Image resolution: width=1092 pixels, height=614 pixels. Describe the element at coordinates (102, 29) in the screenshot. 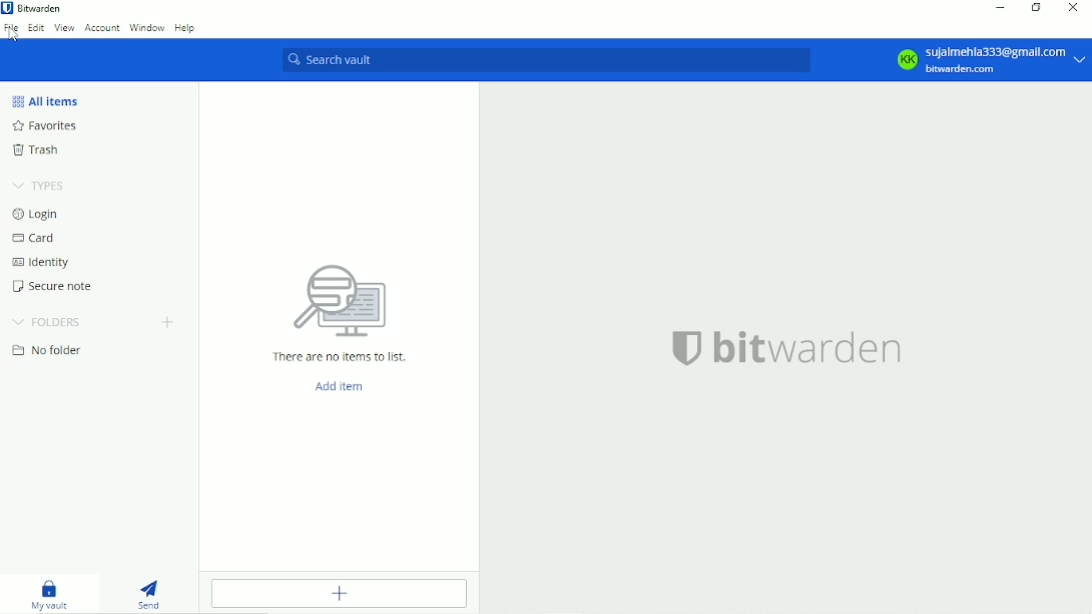

I see `Account` at that location.